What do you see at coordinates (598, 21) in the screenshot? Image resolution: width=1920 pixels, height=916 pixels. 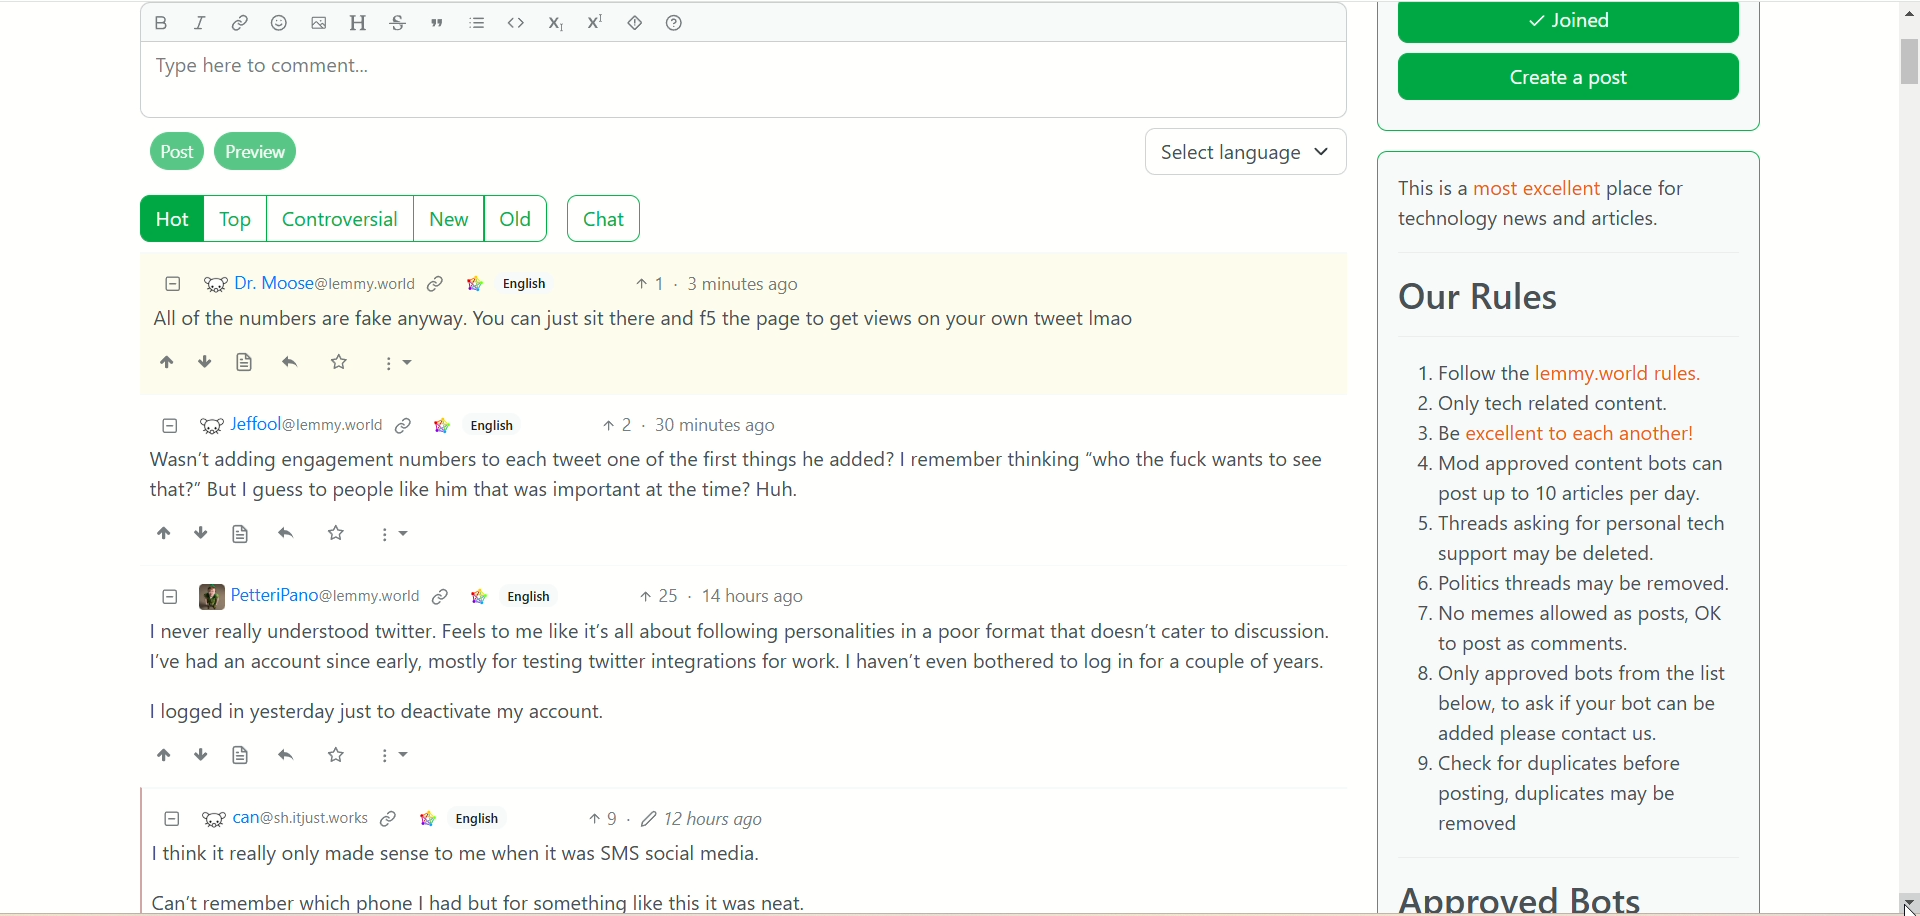 I see `superscript` at bounding box center [598, 21].